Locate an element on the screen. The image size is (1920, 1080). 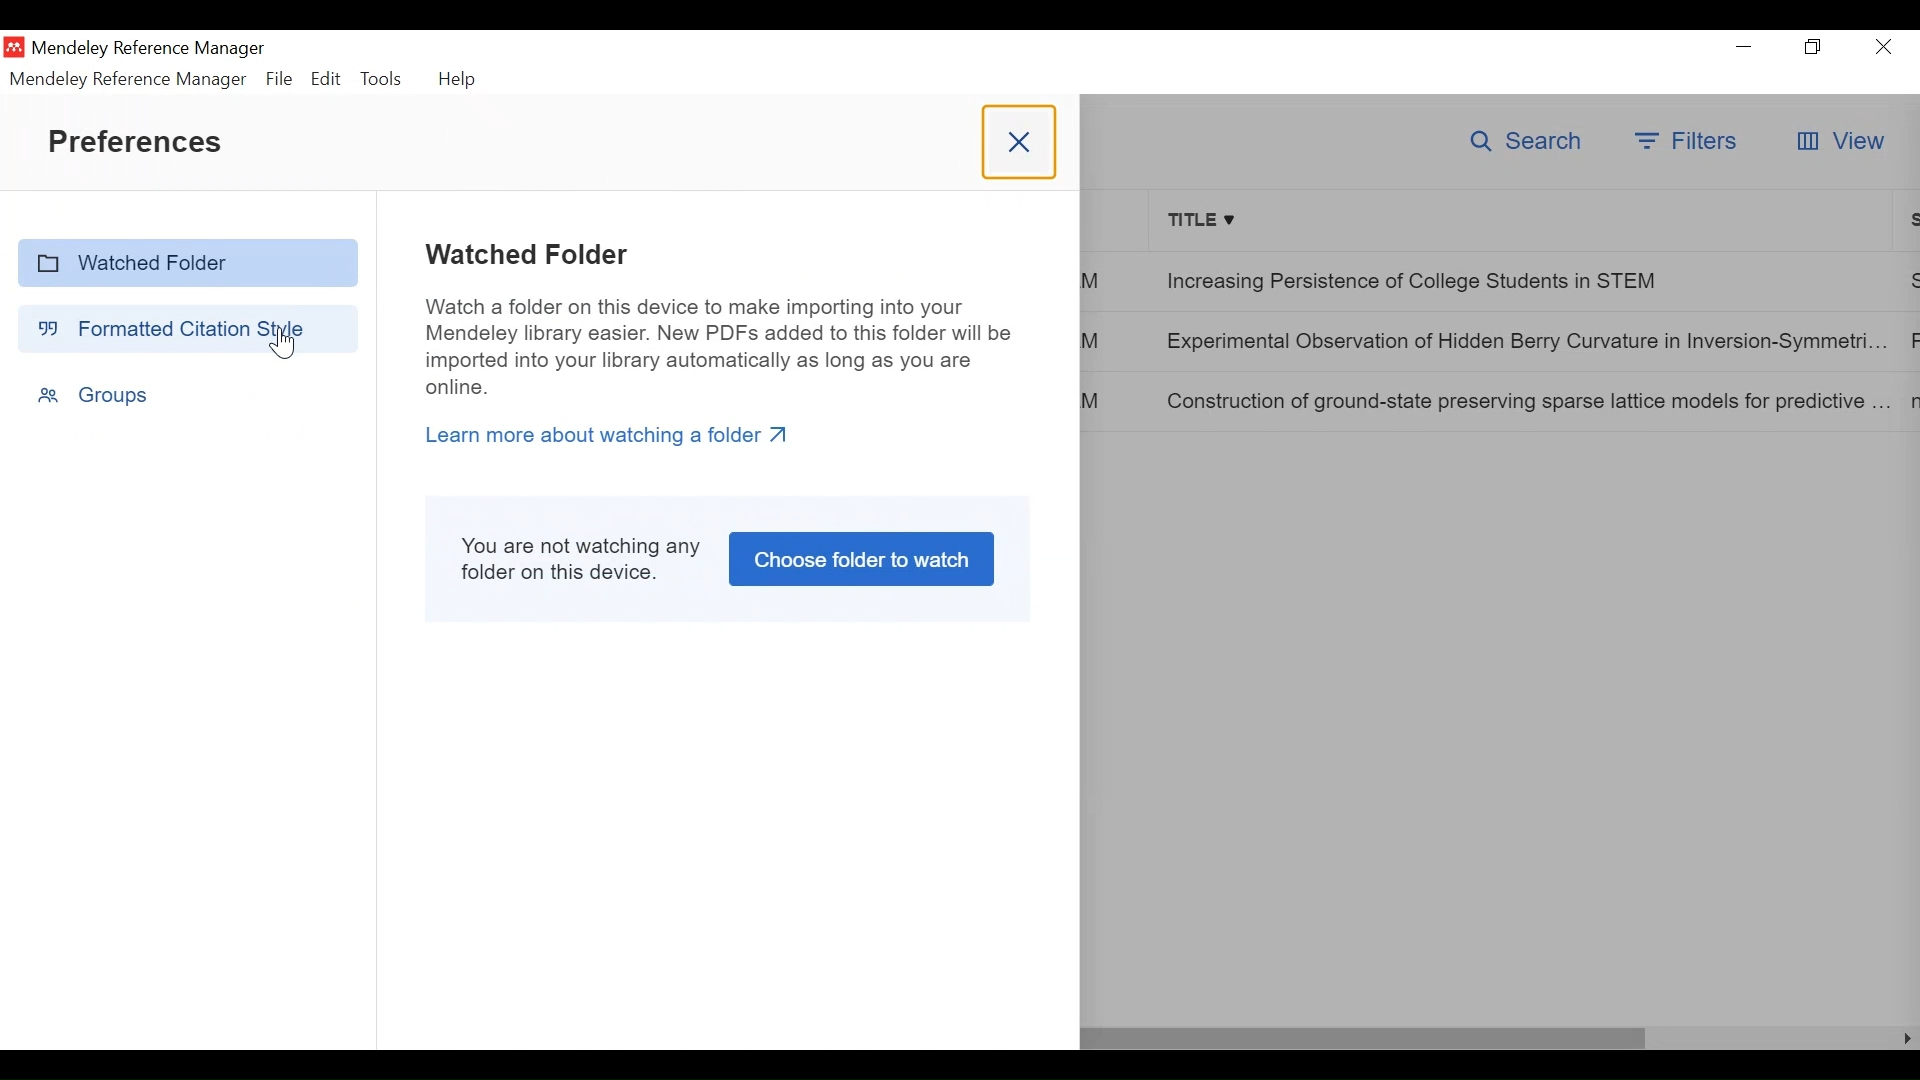
File is located at coordinates (278, 79).